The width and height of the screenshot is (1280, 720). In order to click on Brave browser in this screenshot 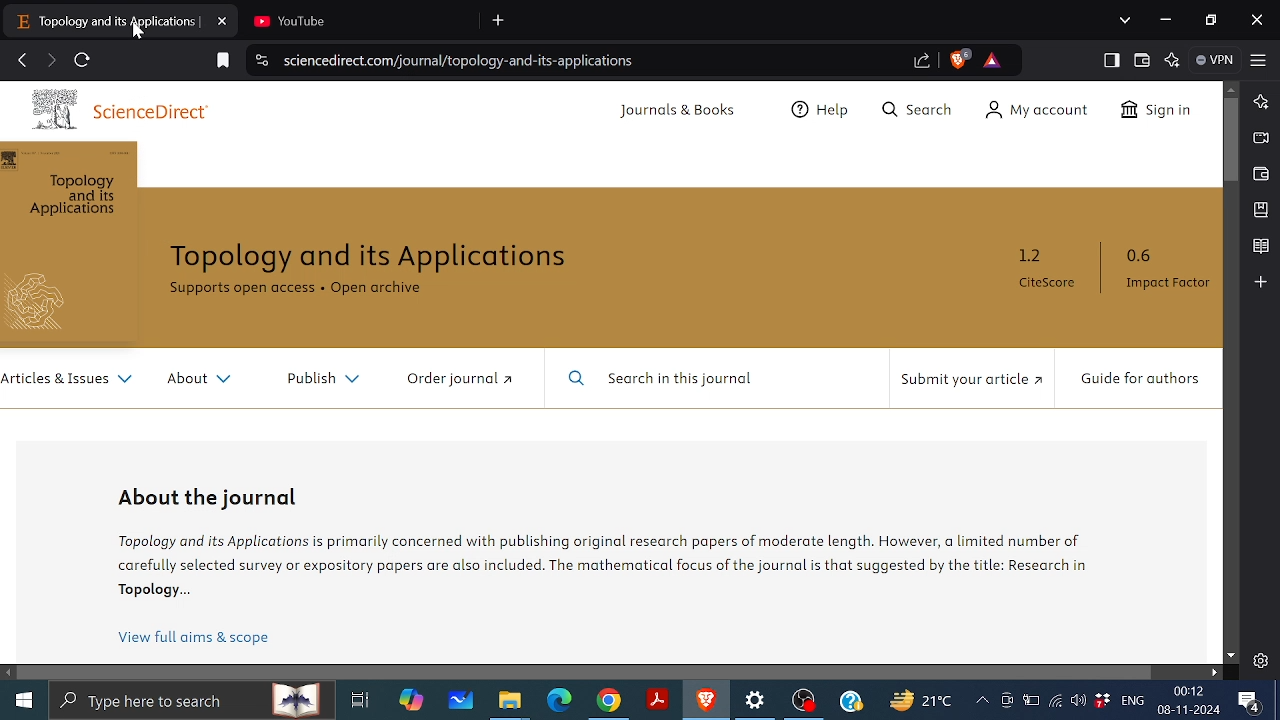, I will do `click(706, 700)`.